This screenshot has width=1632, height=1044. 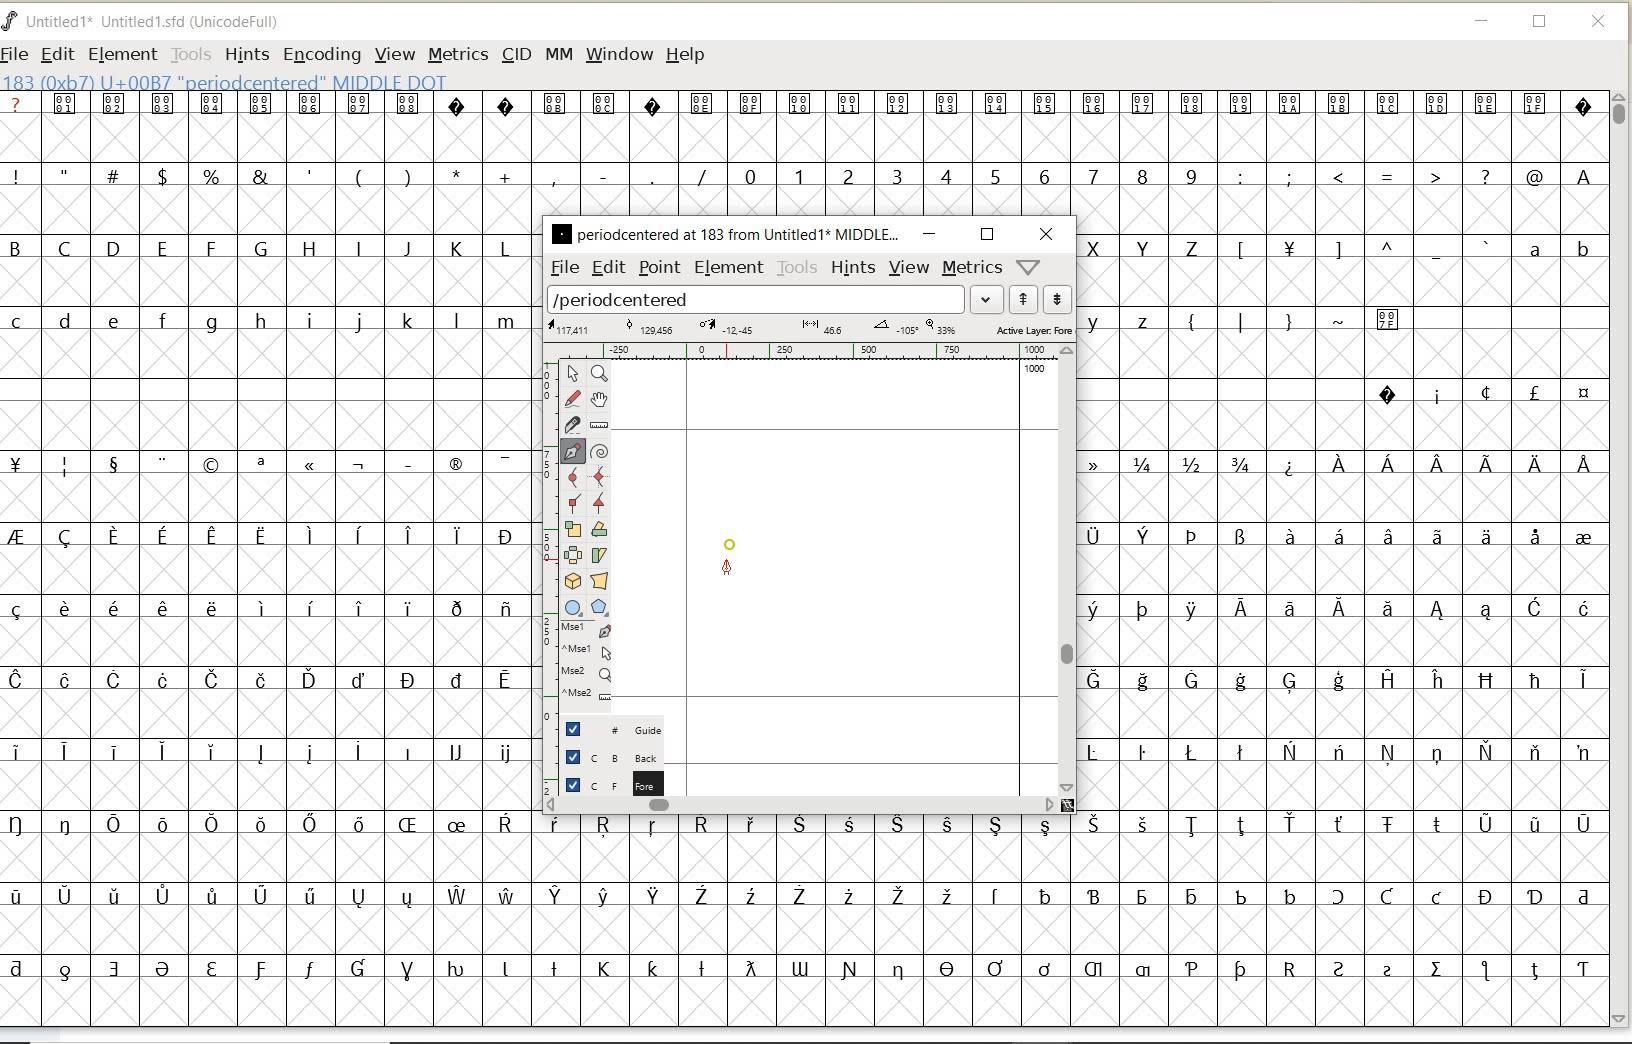 What do you see at coordinates (1345, 625) in the screenshot?
I see `special characters` at bounding box center [1345, 625].